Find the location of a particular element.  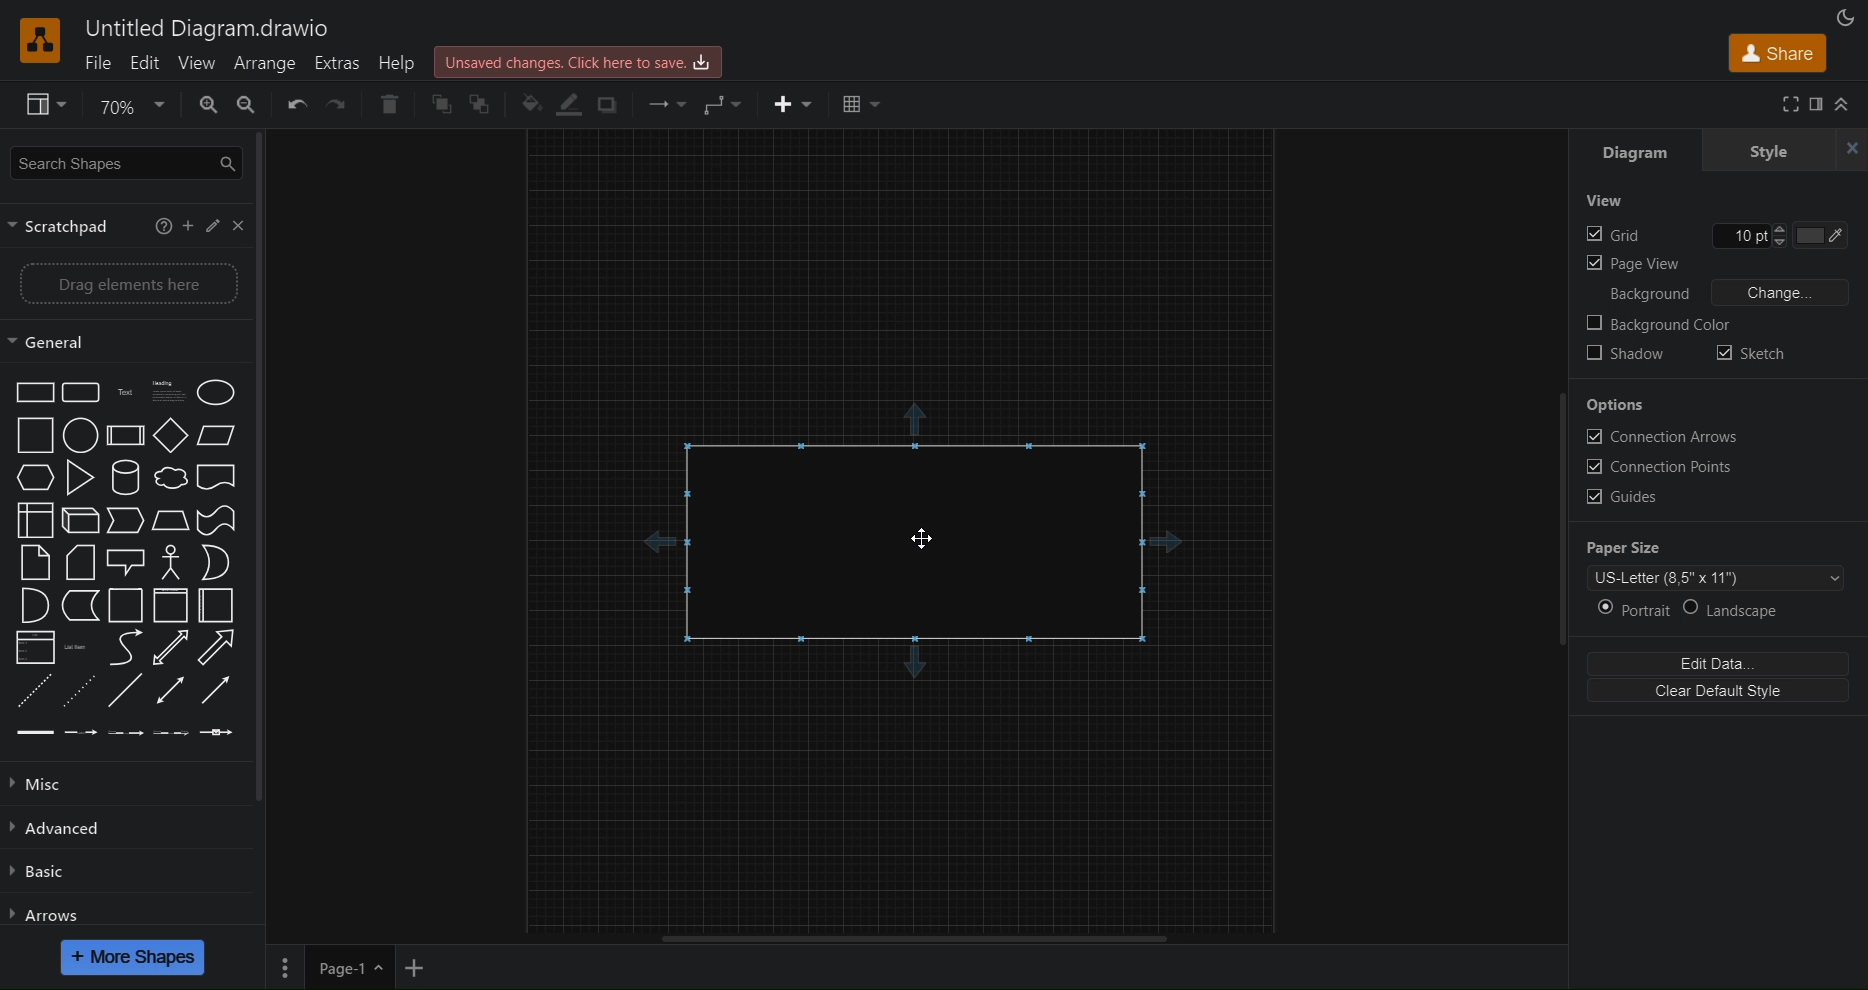

Basic is located at coordinates (41, 875).